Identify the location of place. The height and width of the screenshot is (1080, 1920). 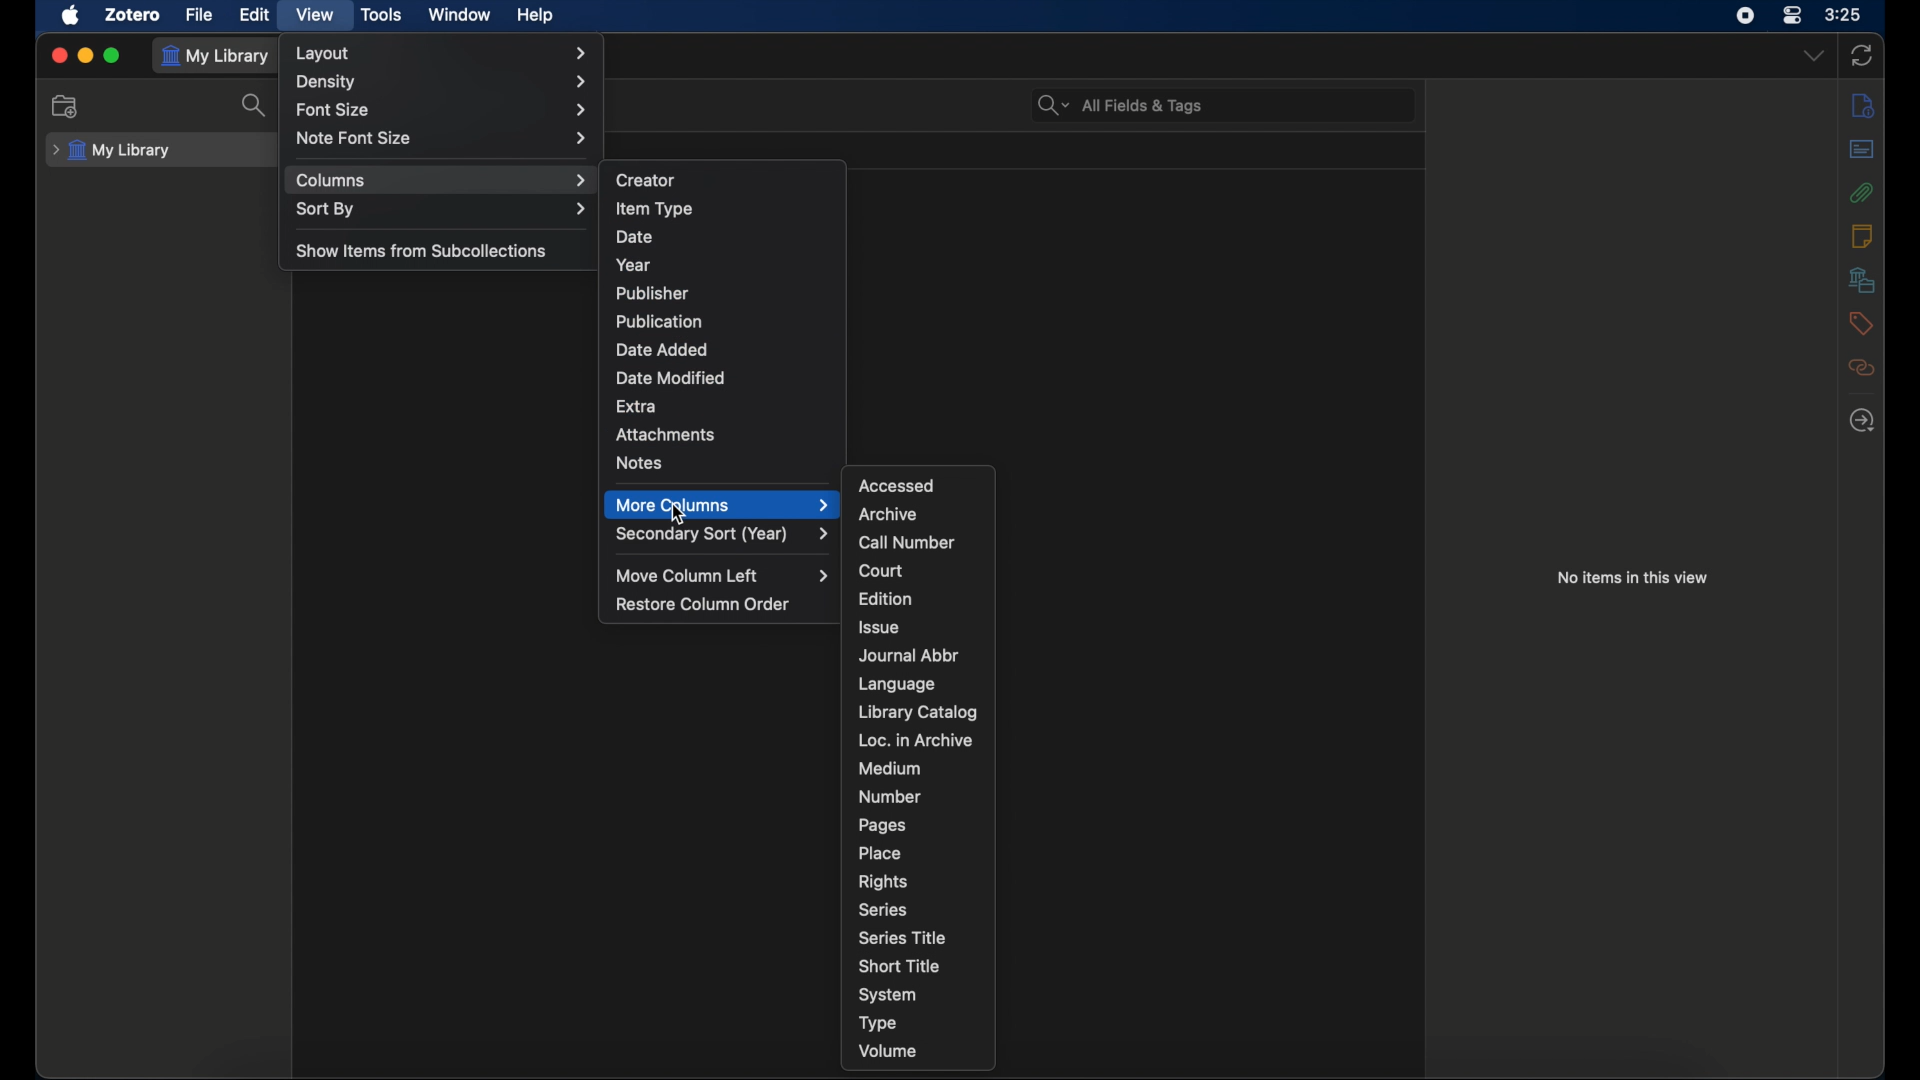
(880, 853).